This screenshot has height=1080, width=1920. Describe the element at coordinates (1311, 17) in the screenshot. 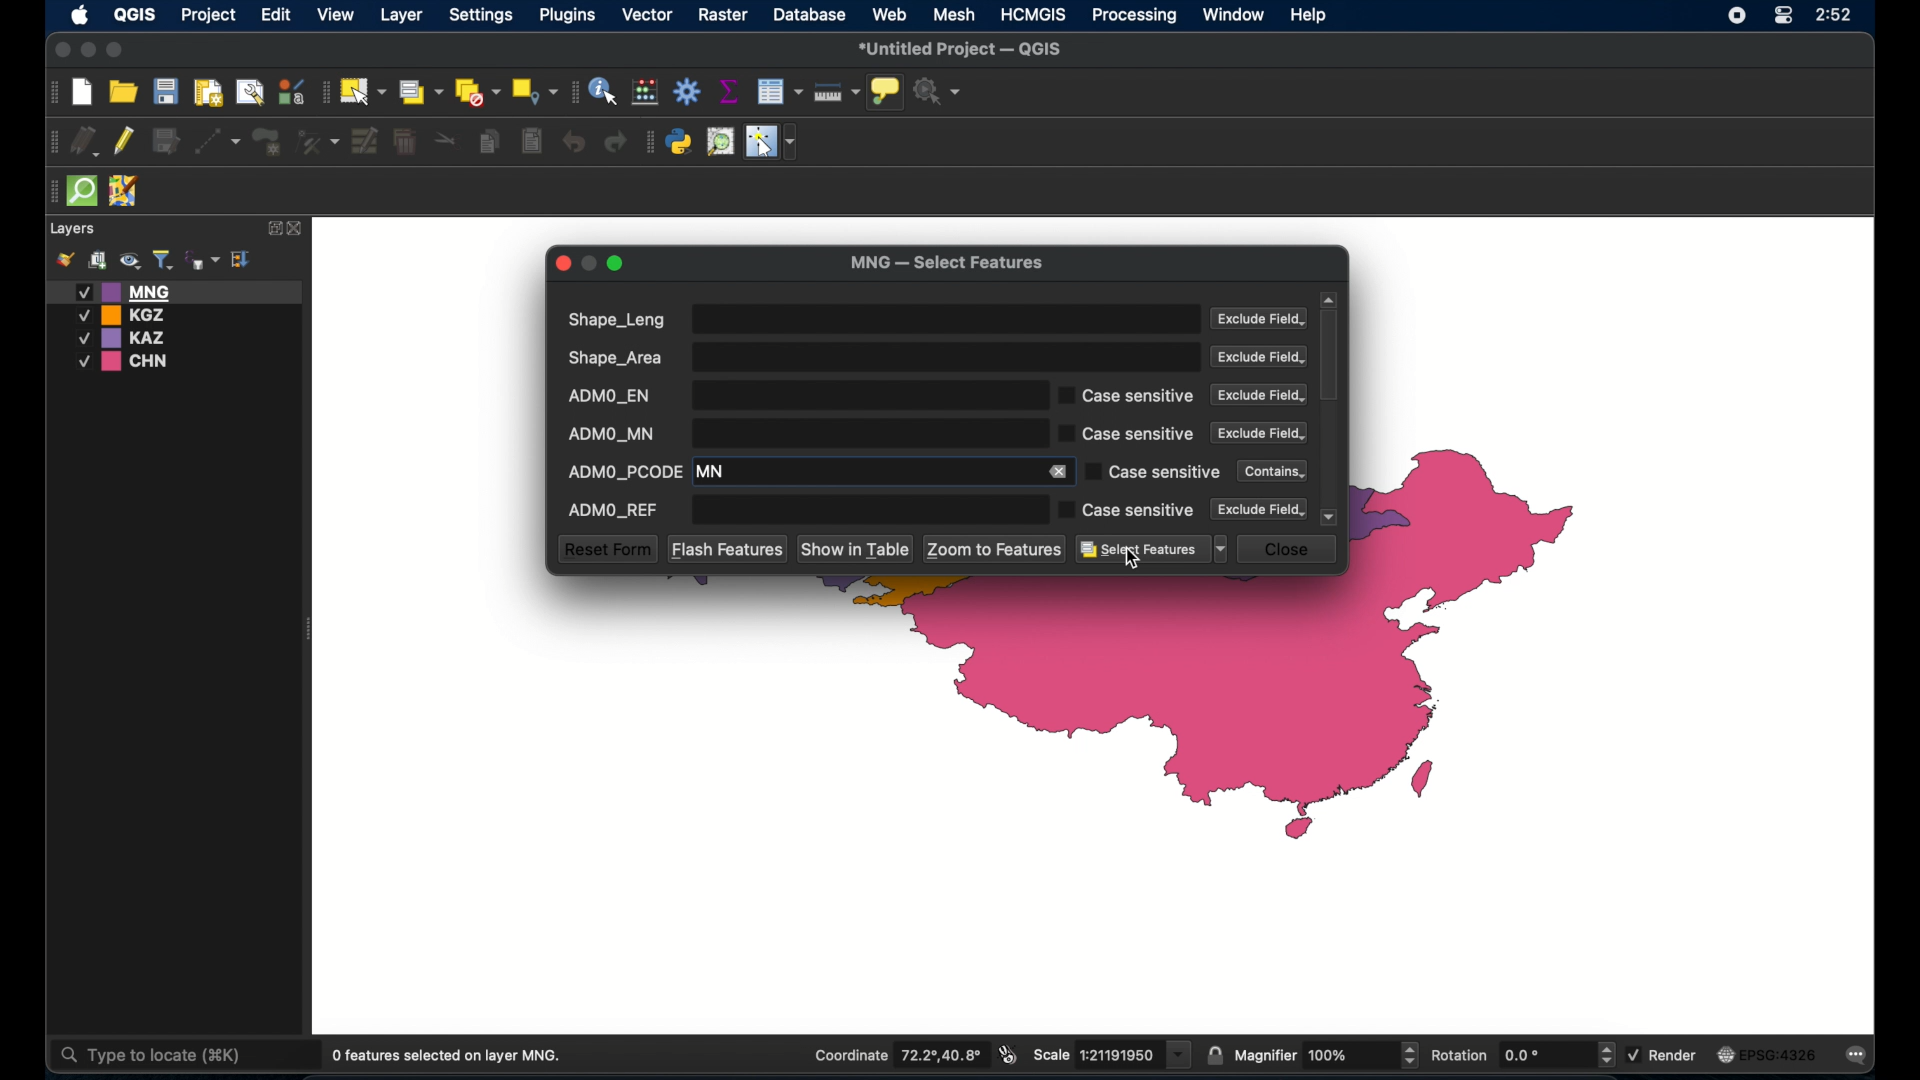

I see `help` at that location.